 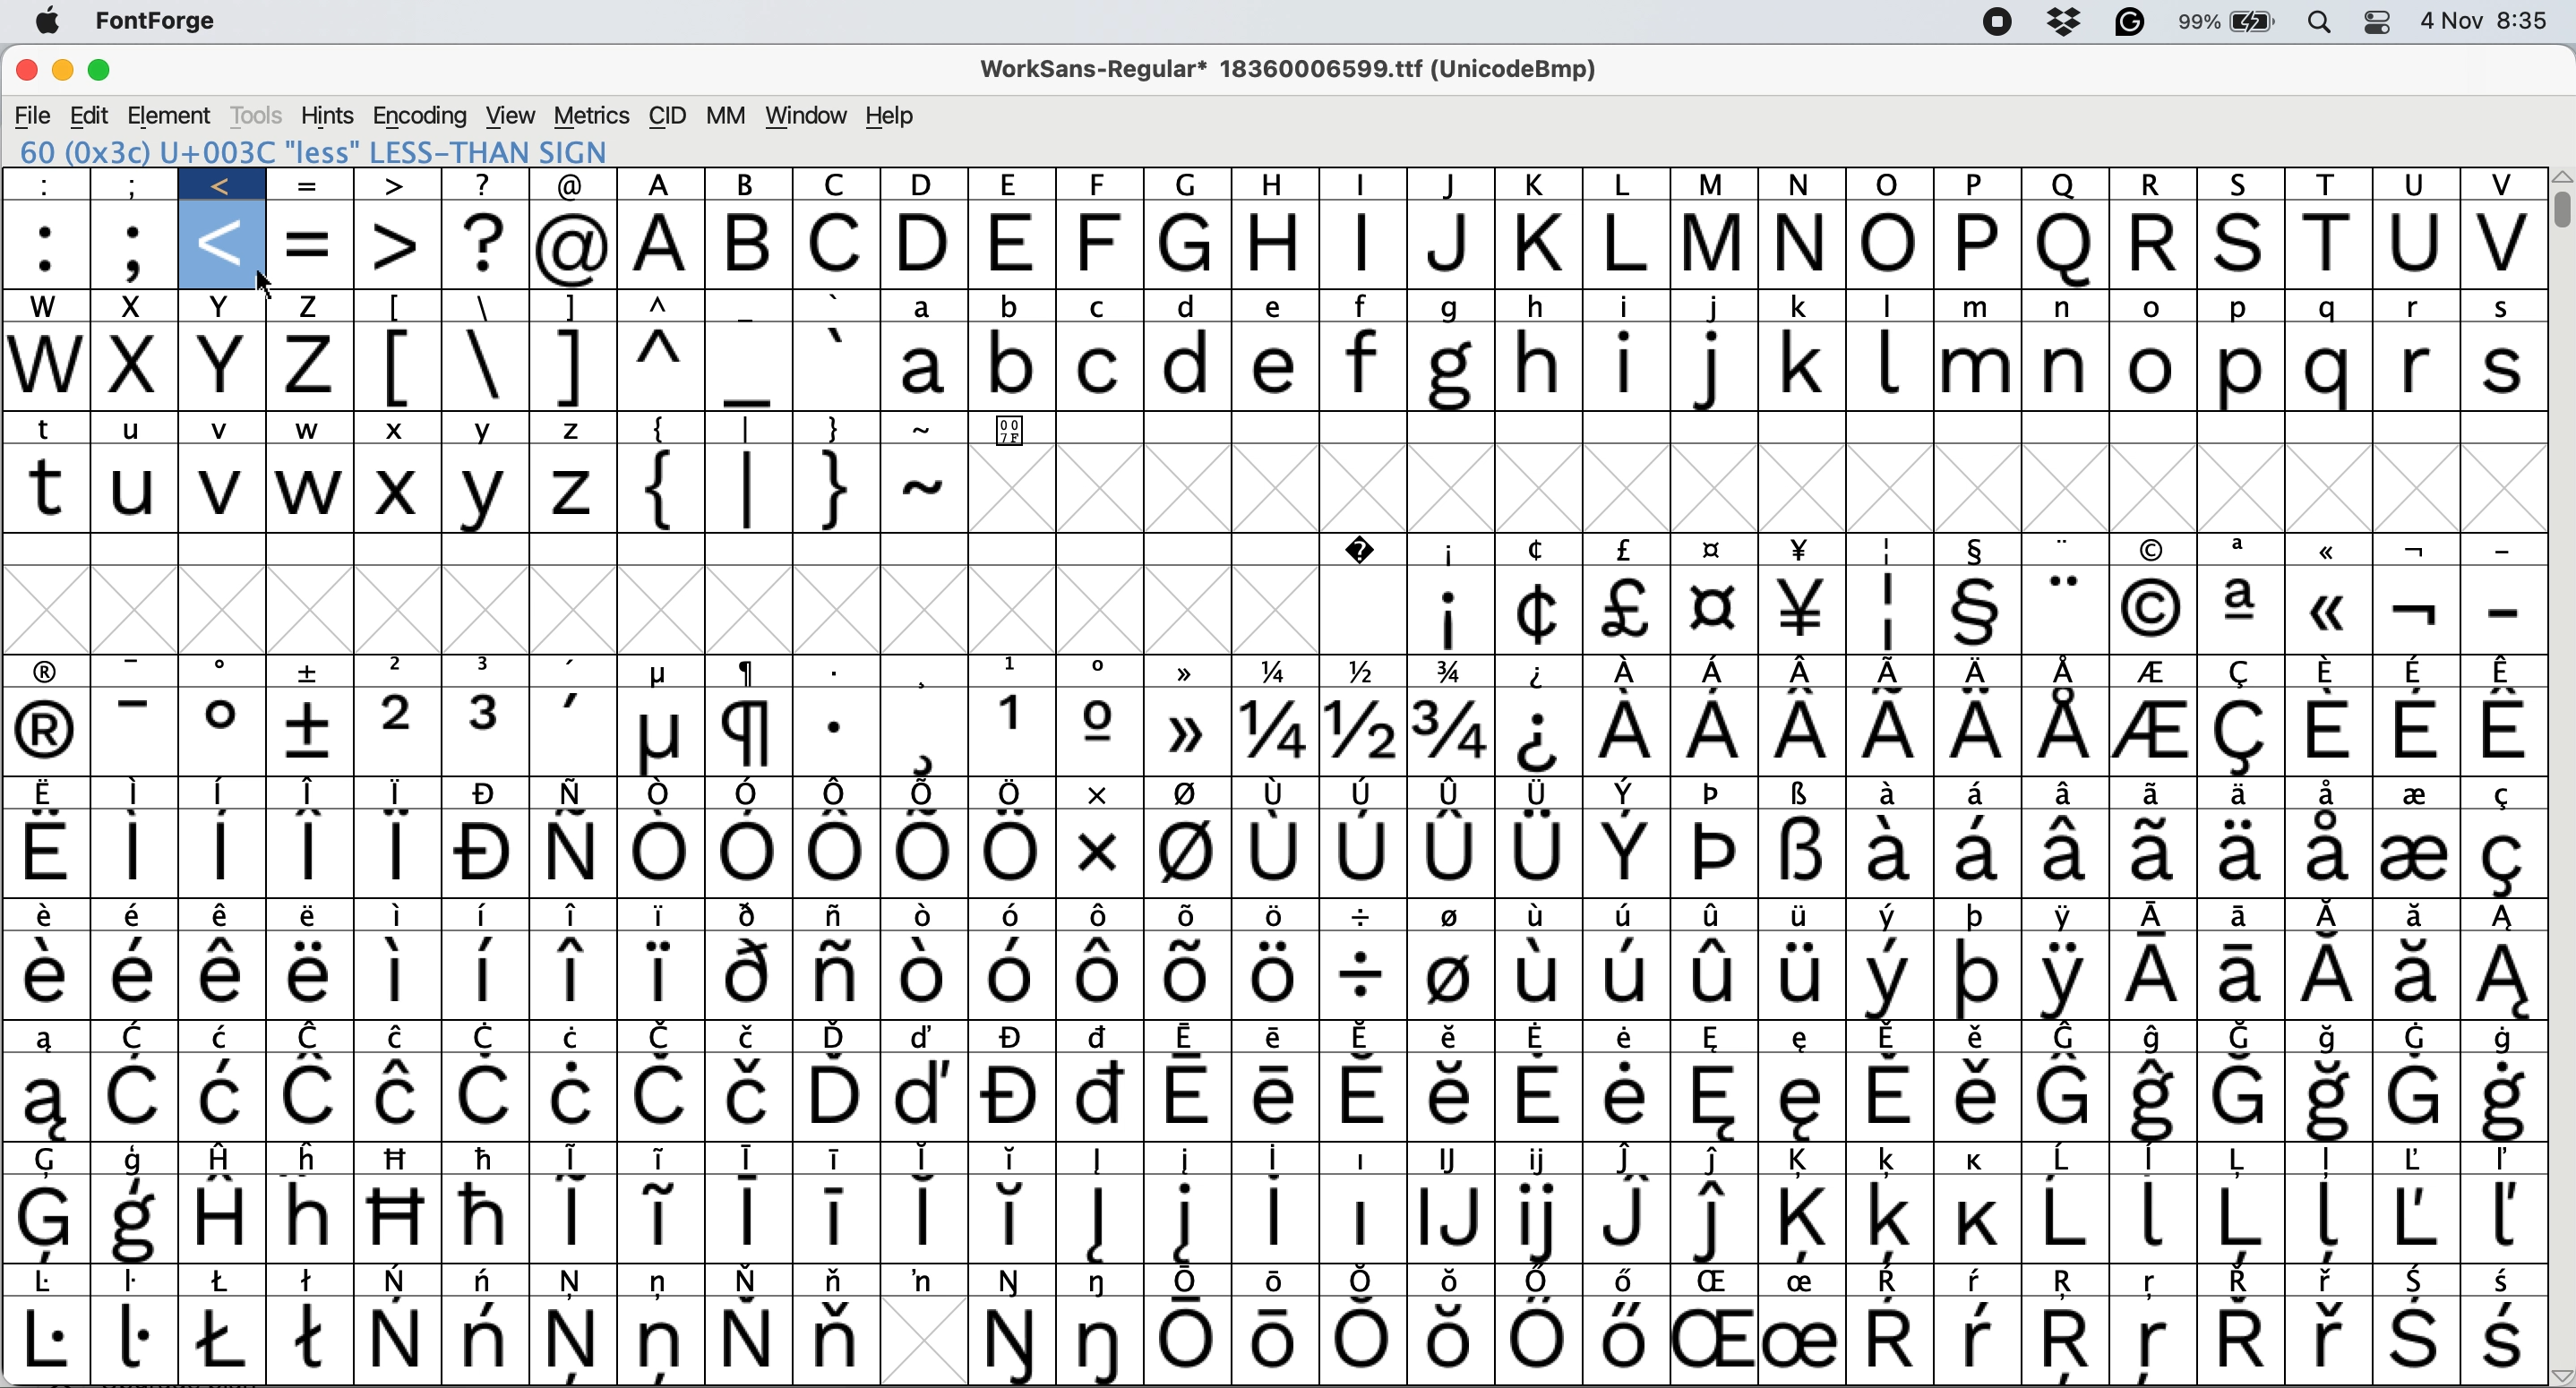 What do you see at coordinates (422, 115) in the screenshot?
I see `encoding` at bounding box center [422, 115].